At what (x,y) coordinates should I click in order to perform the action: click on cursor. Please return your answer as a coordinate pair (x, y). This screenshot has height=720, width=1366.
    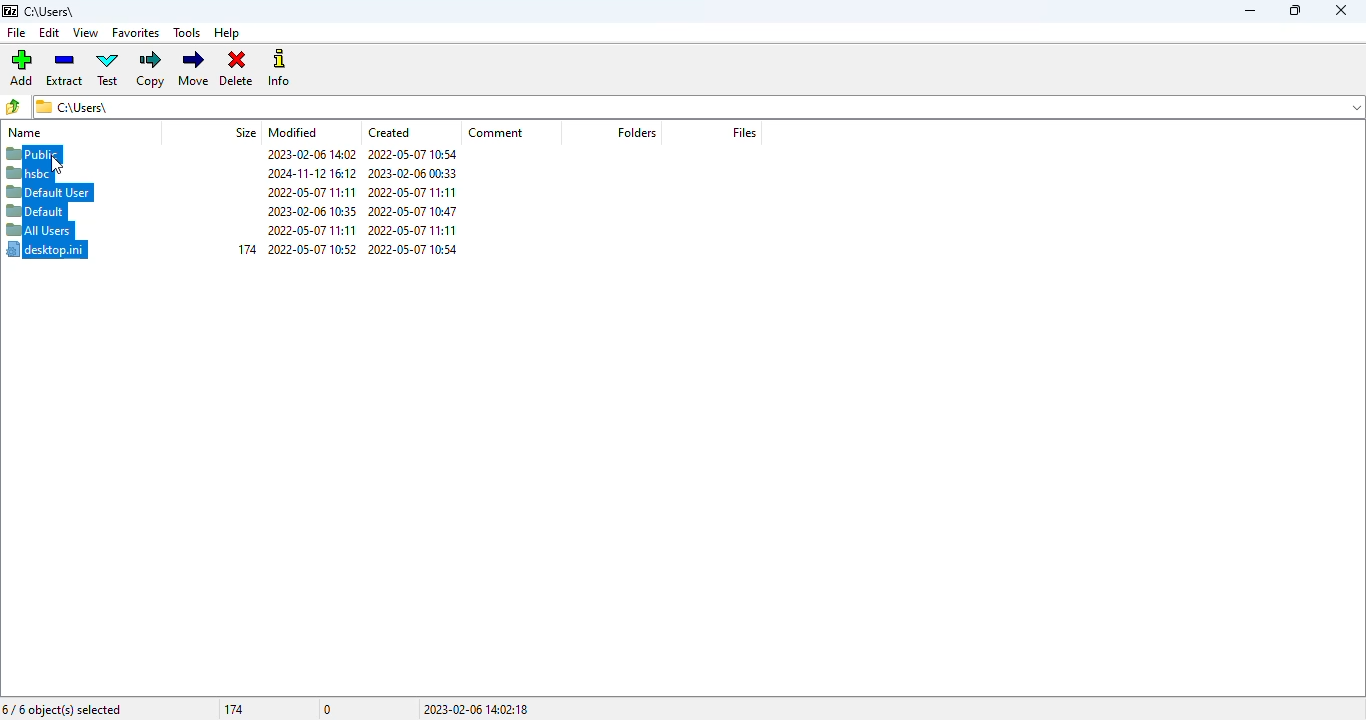
    Looking at the image, I should click on (58, 165).